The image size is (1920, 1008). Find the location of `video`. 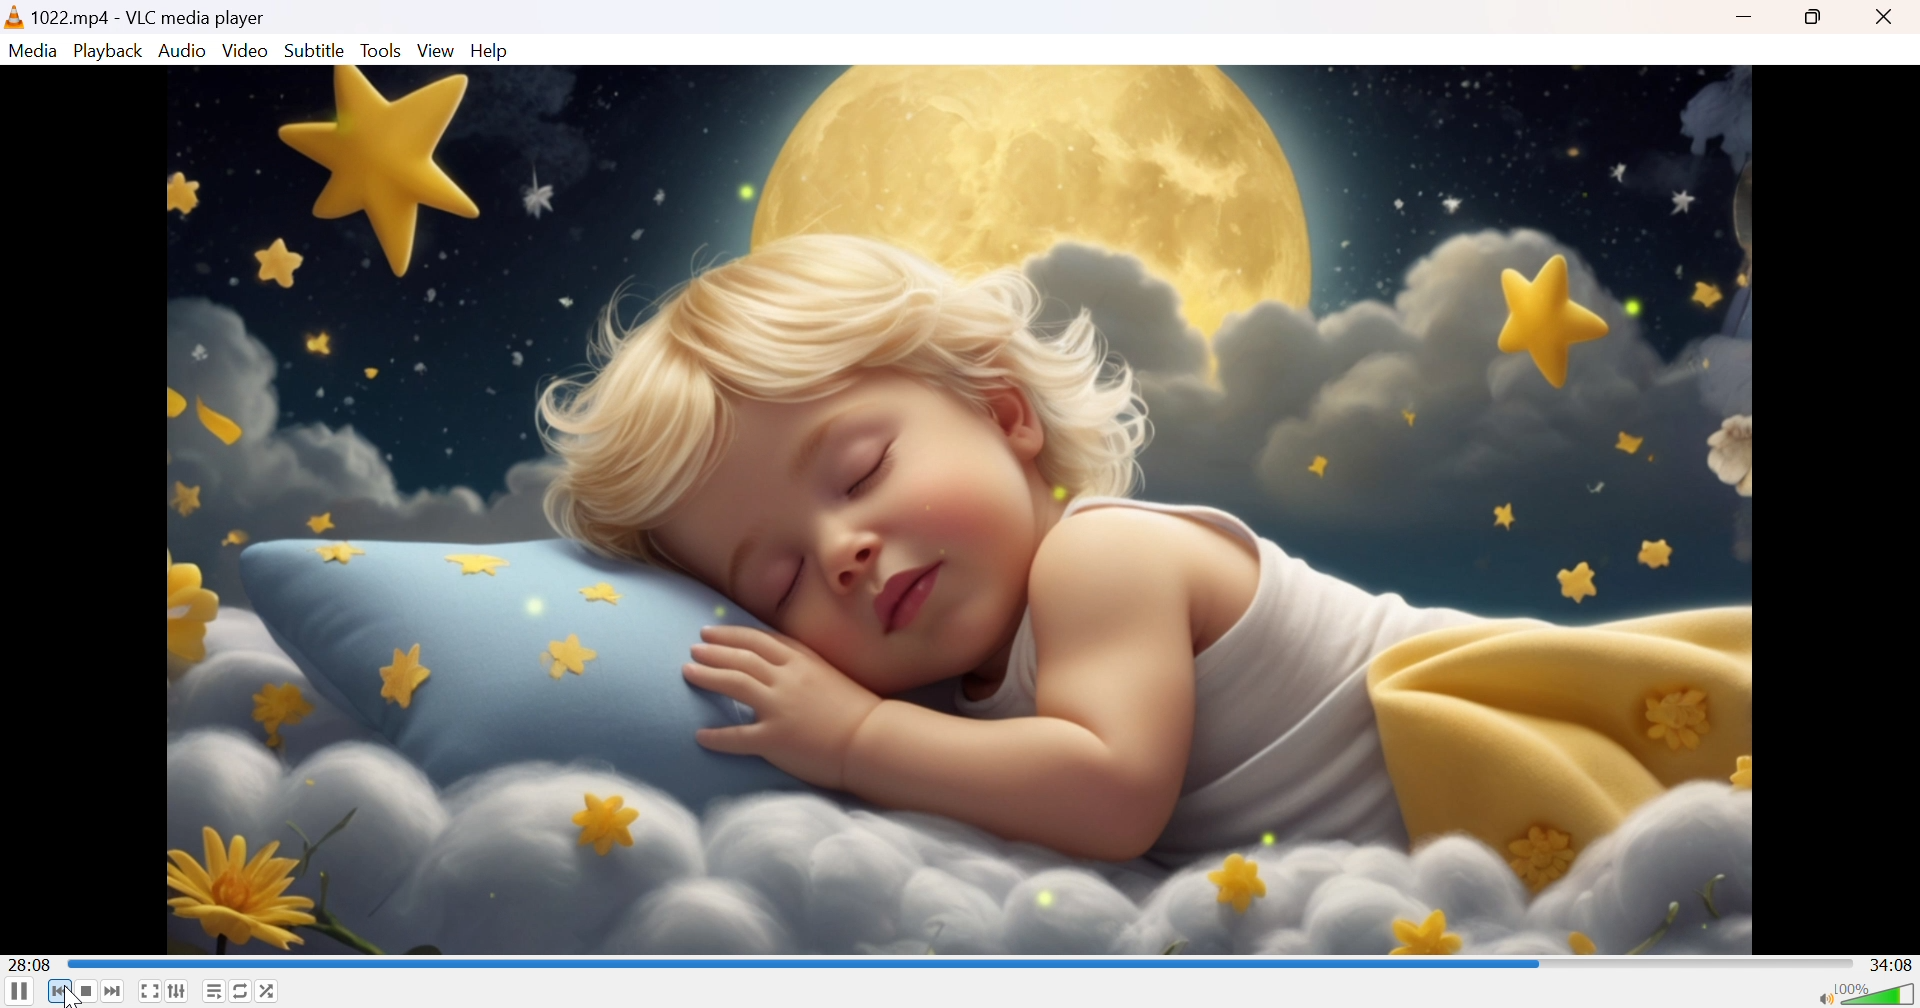

video is located at coordinates (962, 508).